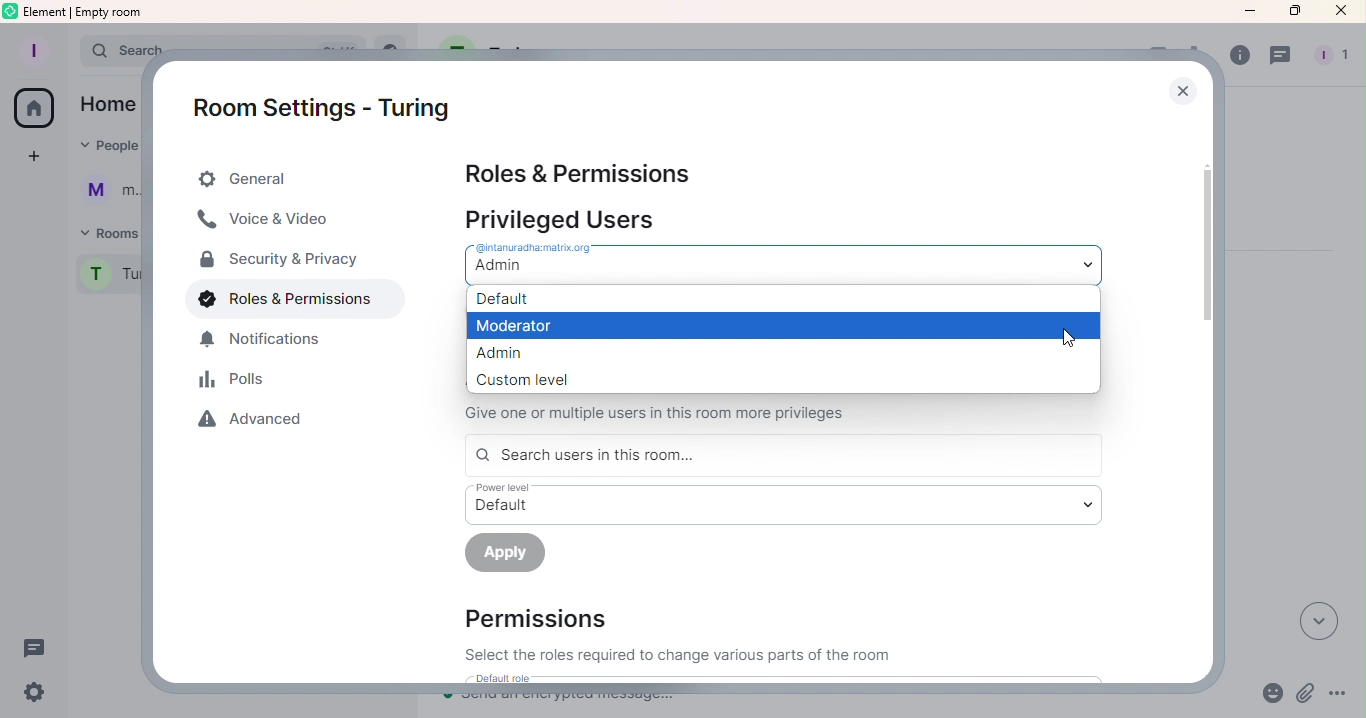 This screenshot has width=1366, height=718. I want to click on Default, so click(782, 299).